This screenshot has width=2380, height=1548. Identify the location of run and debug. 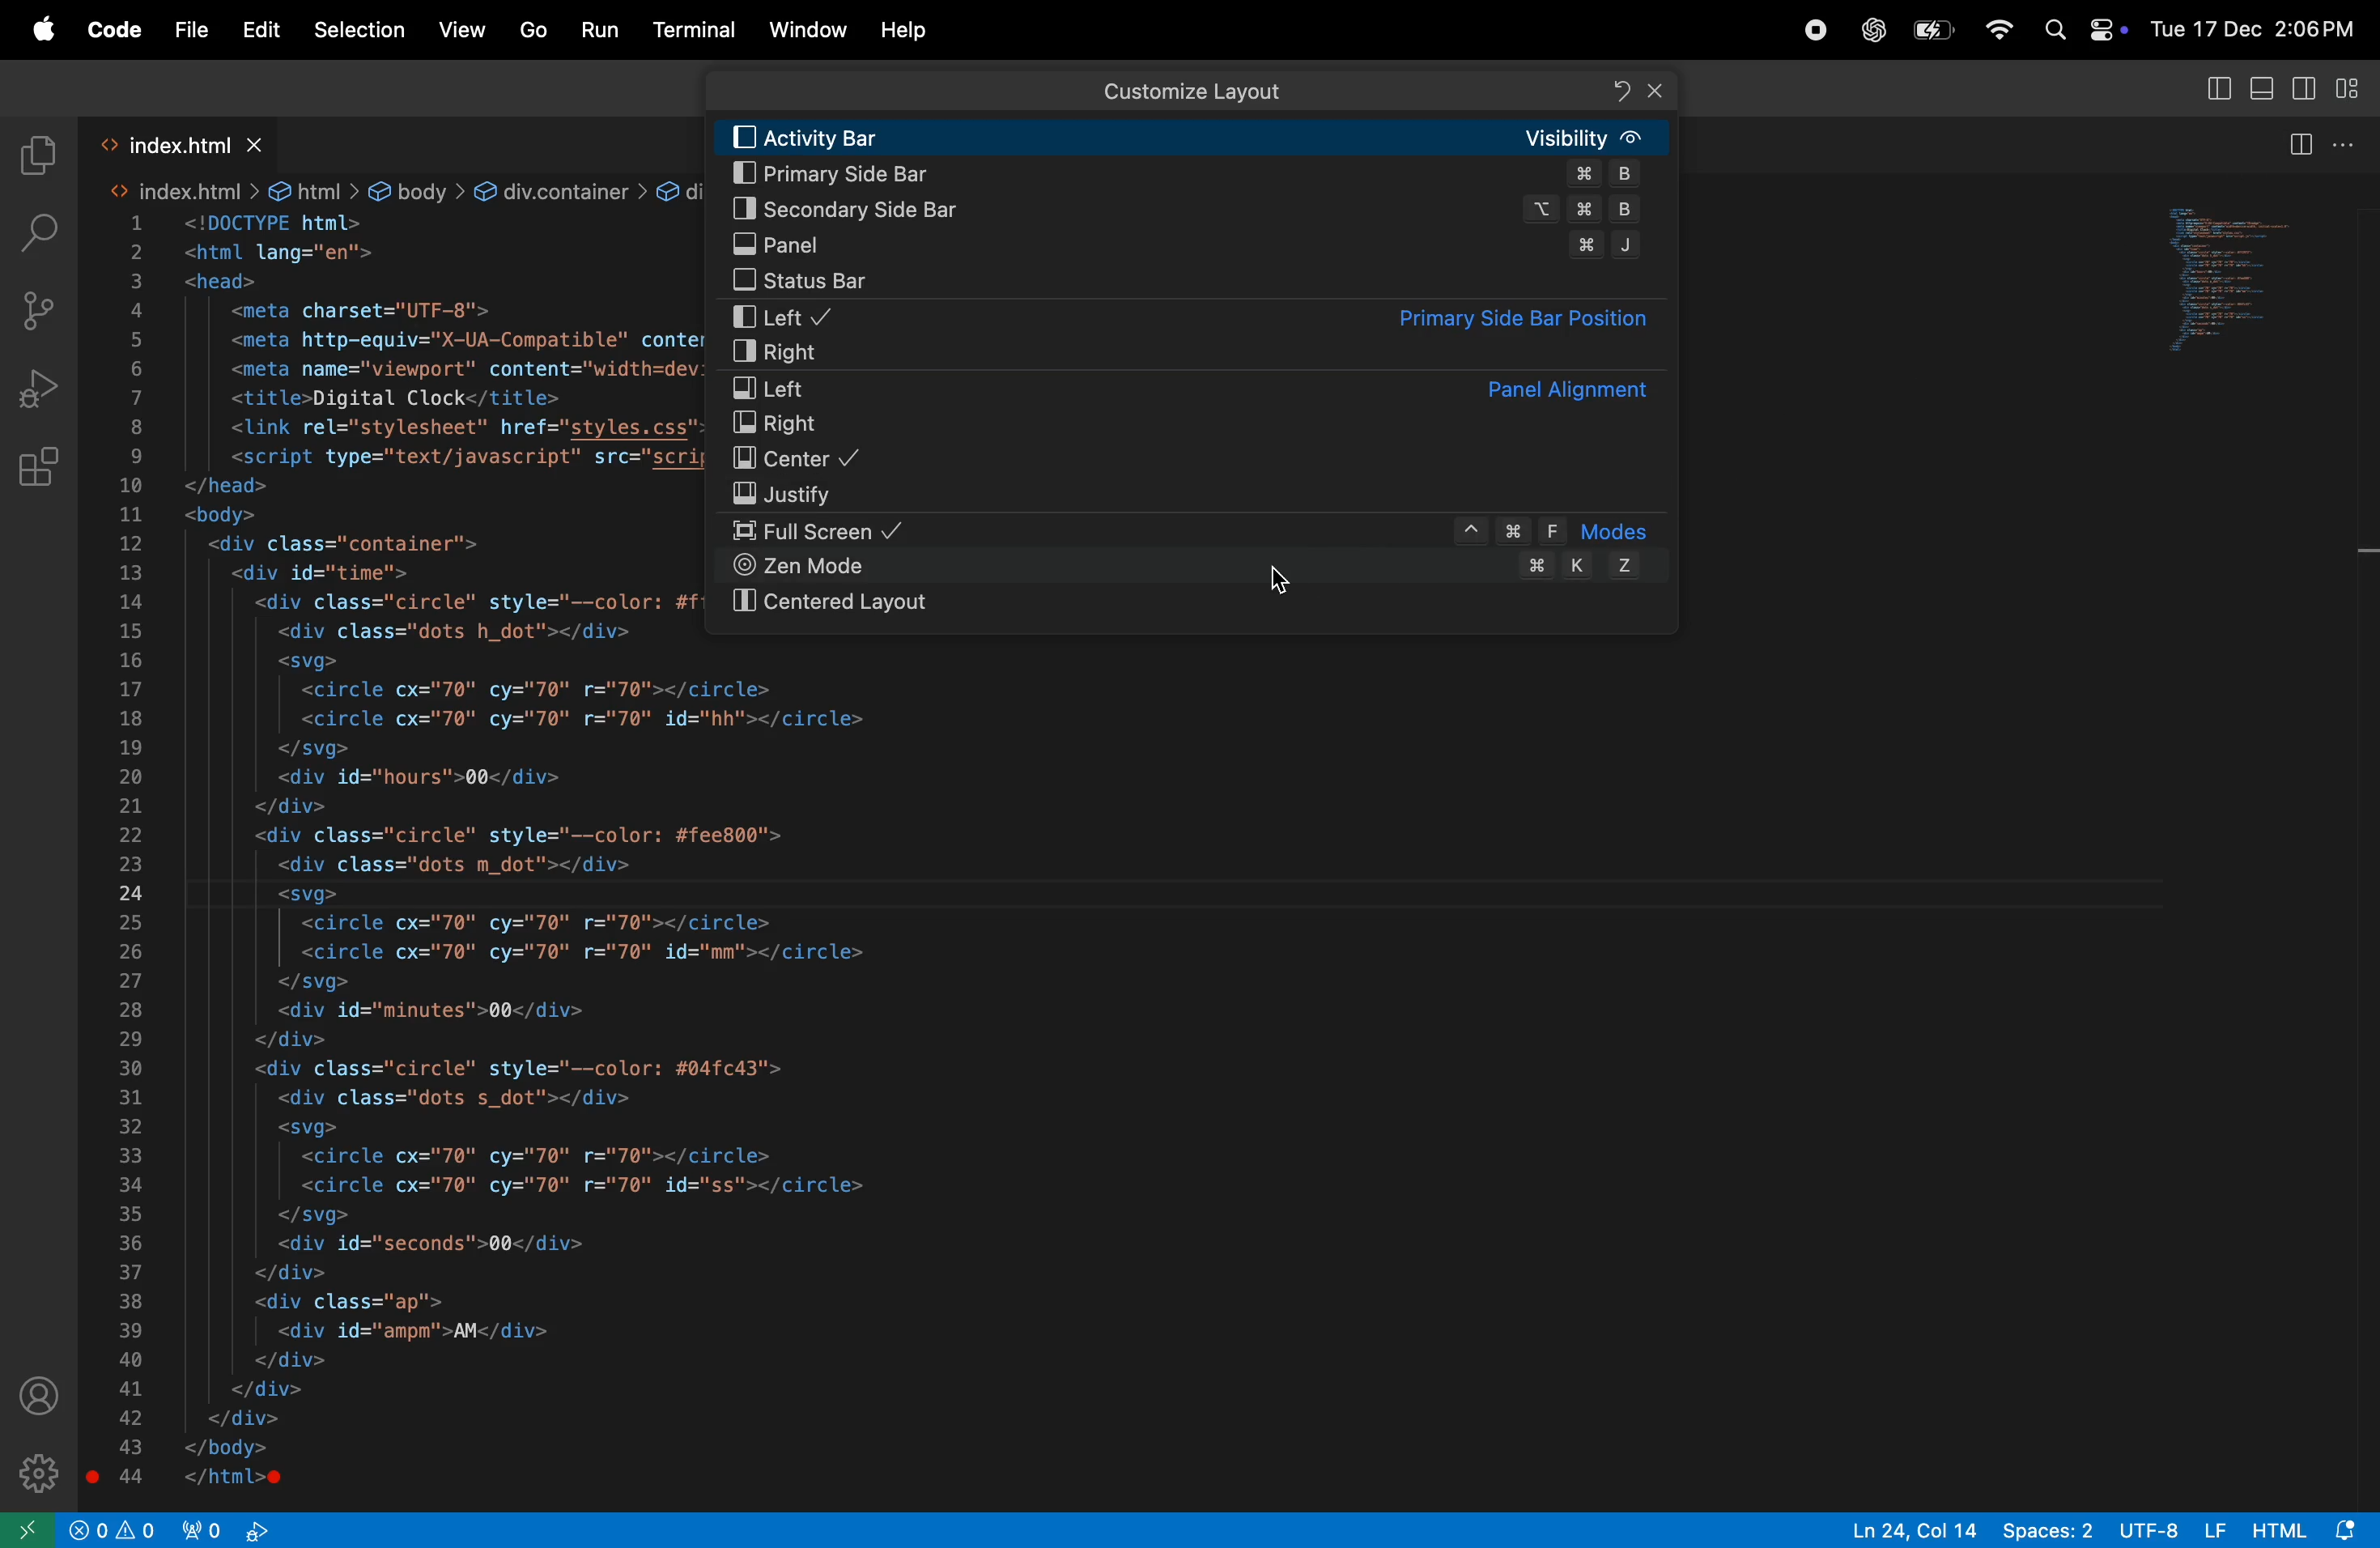
(37, 385).